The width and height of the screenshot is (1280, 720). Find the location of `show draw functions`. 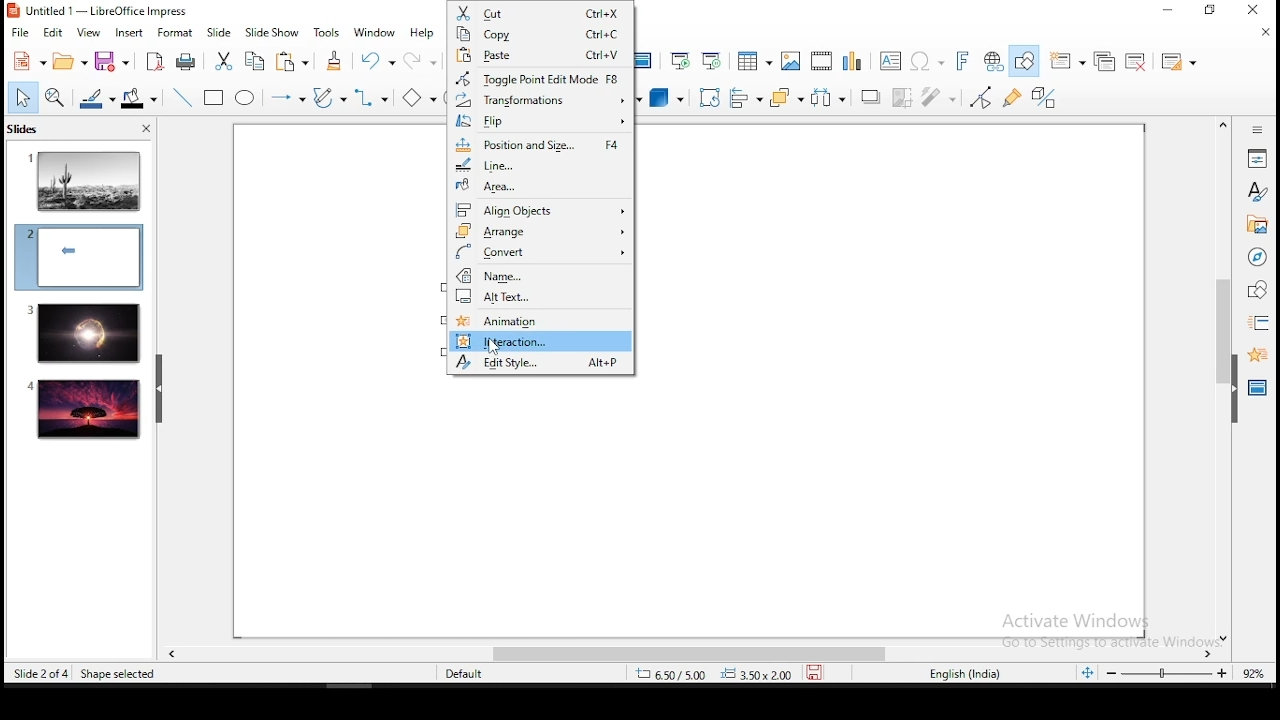

show draw functions is located at coordinates (1027, 61).